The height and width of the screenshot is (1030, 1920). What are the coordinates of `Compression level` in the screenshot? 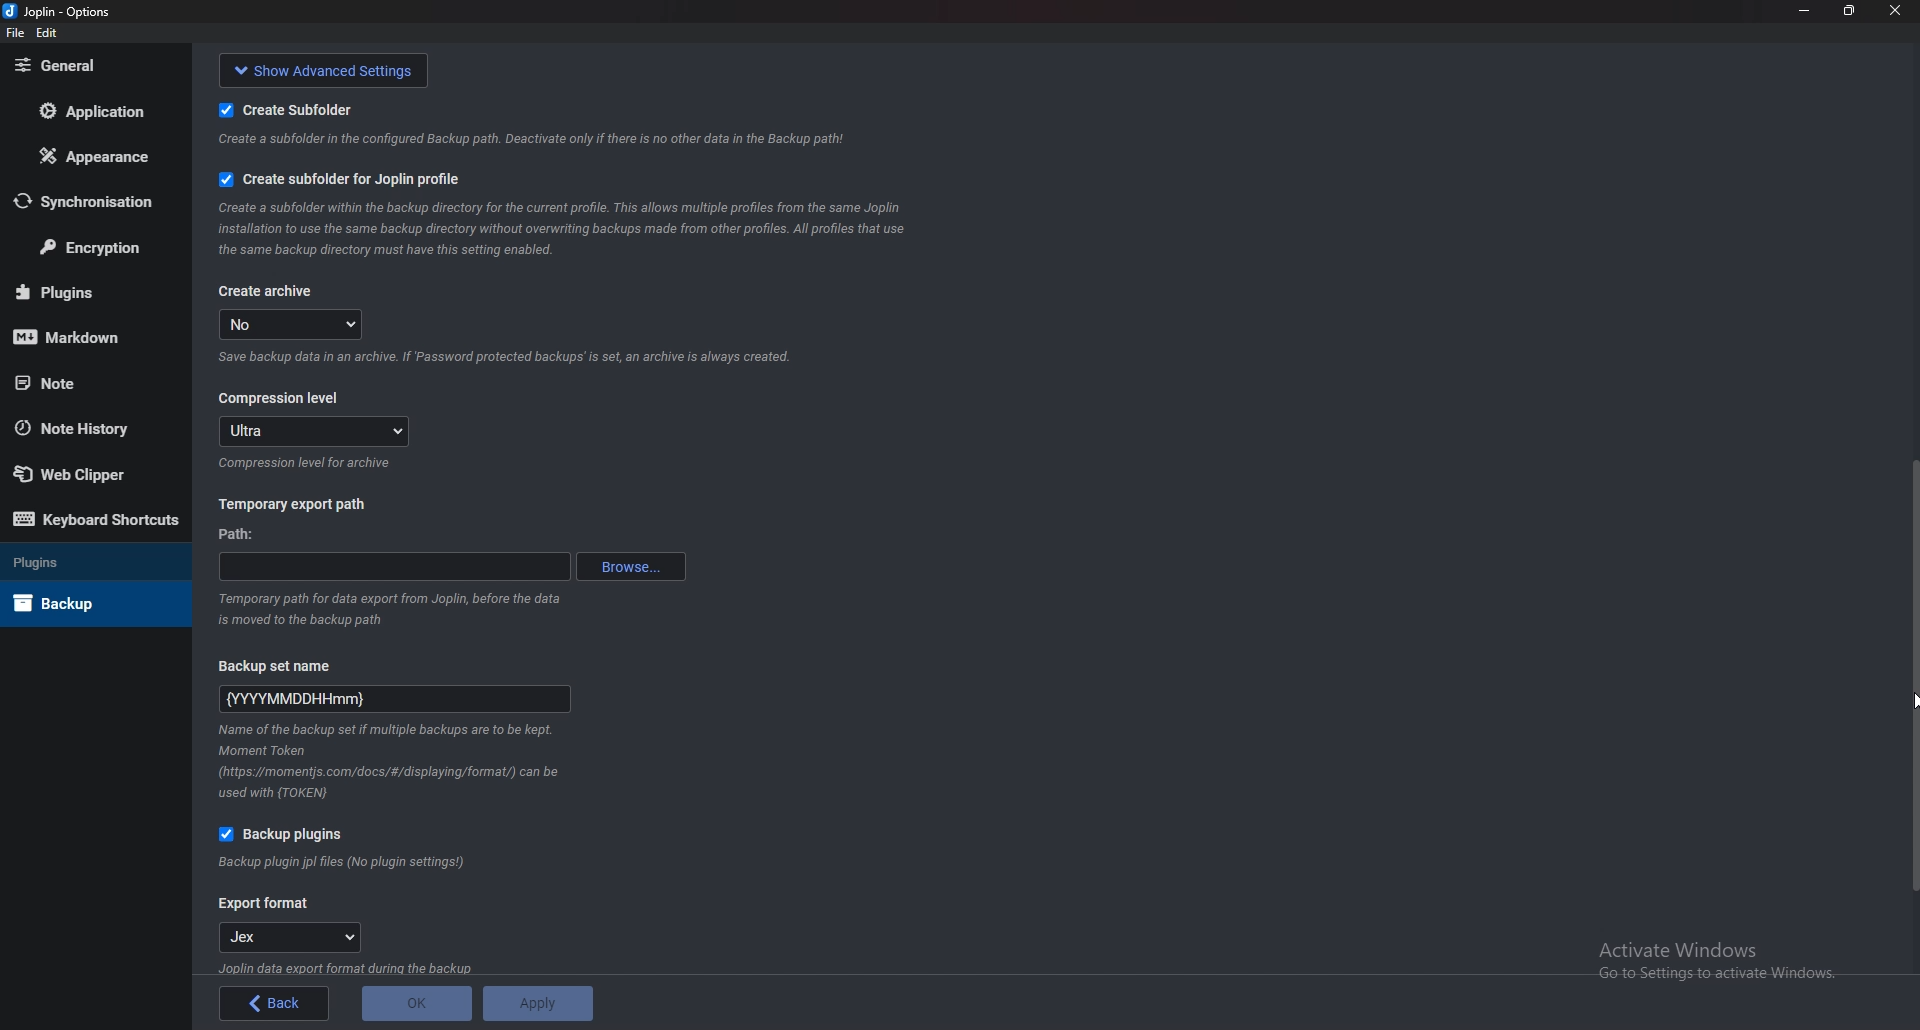 It's located at (290, 400).